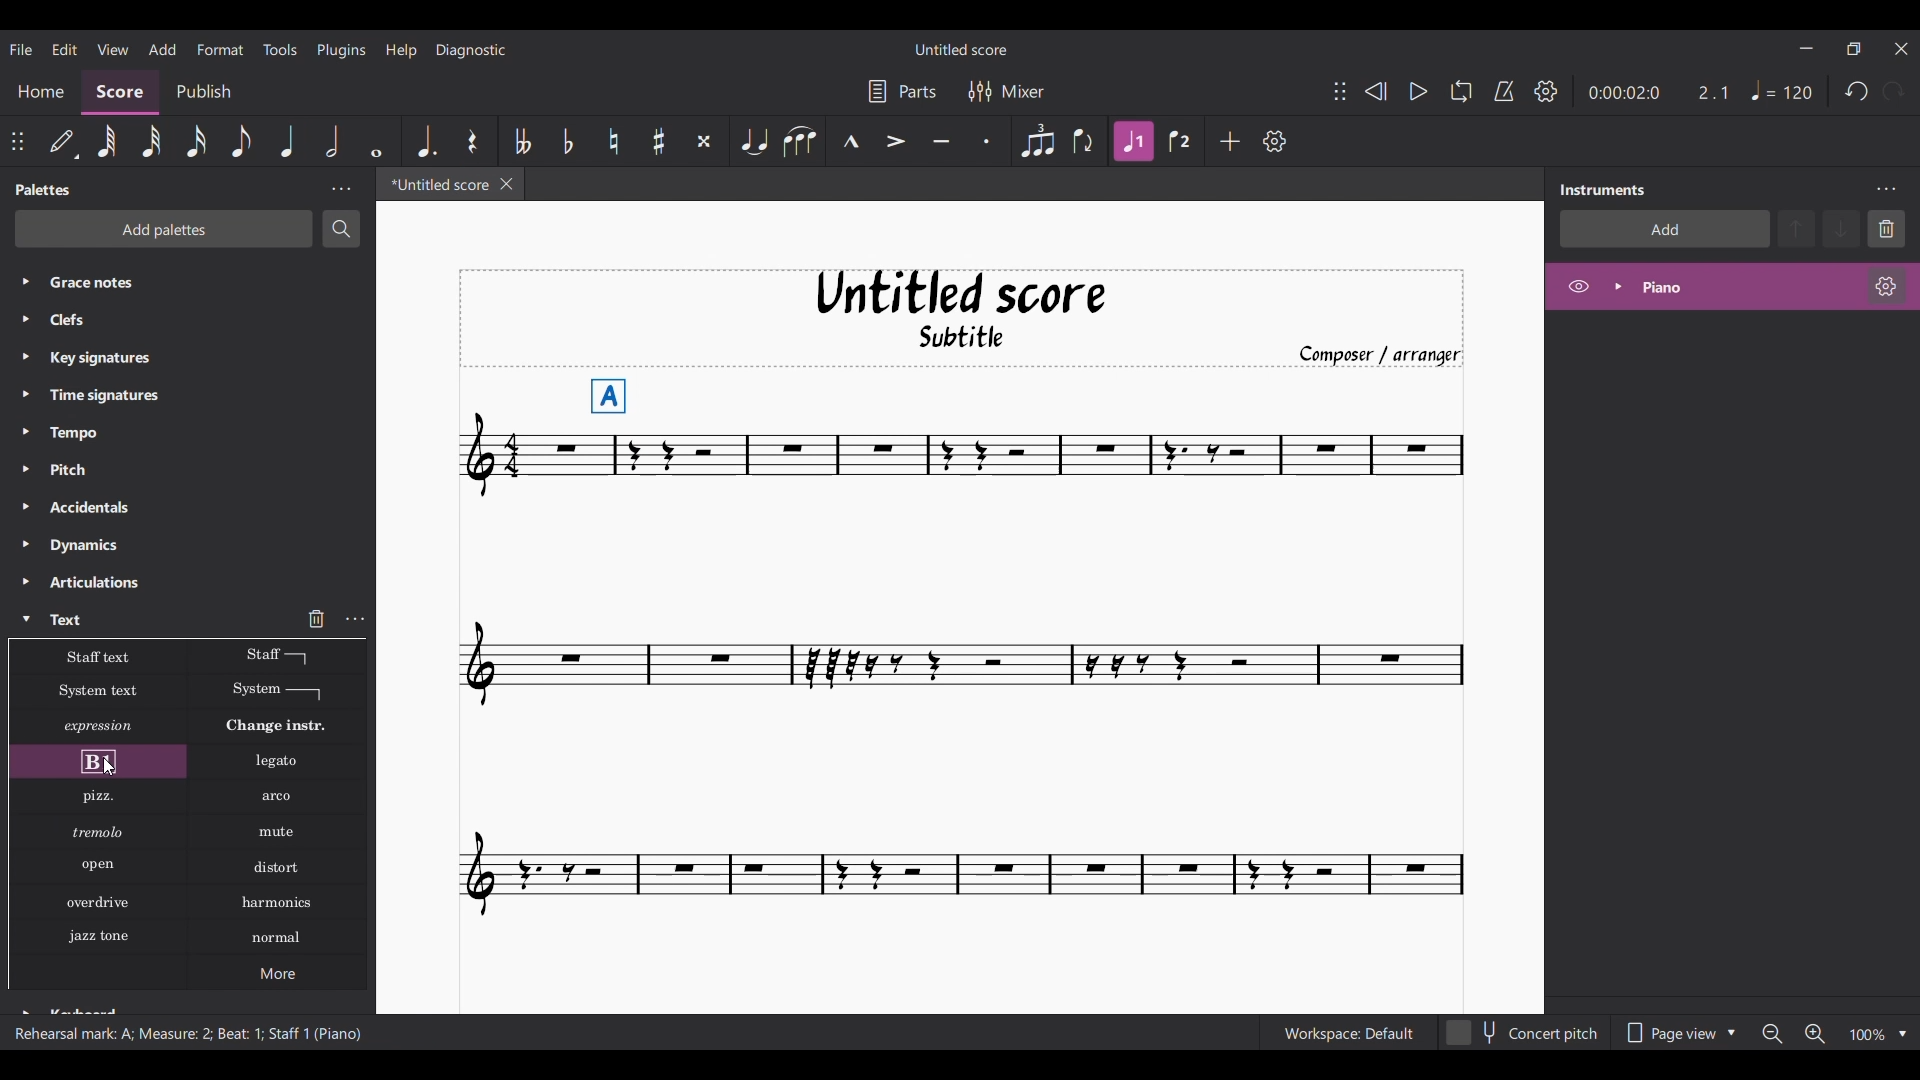  What do you see at coordinates (1901, 49) in the screenshot?
I see `Close interface` at bounding box center [1901, 49].